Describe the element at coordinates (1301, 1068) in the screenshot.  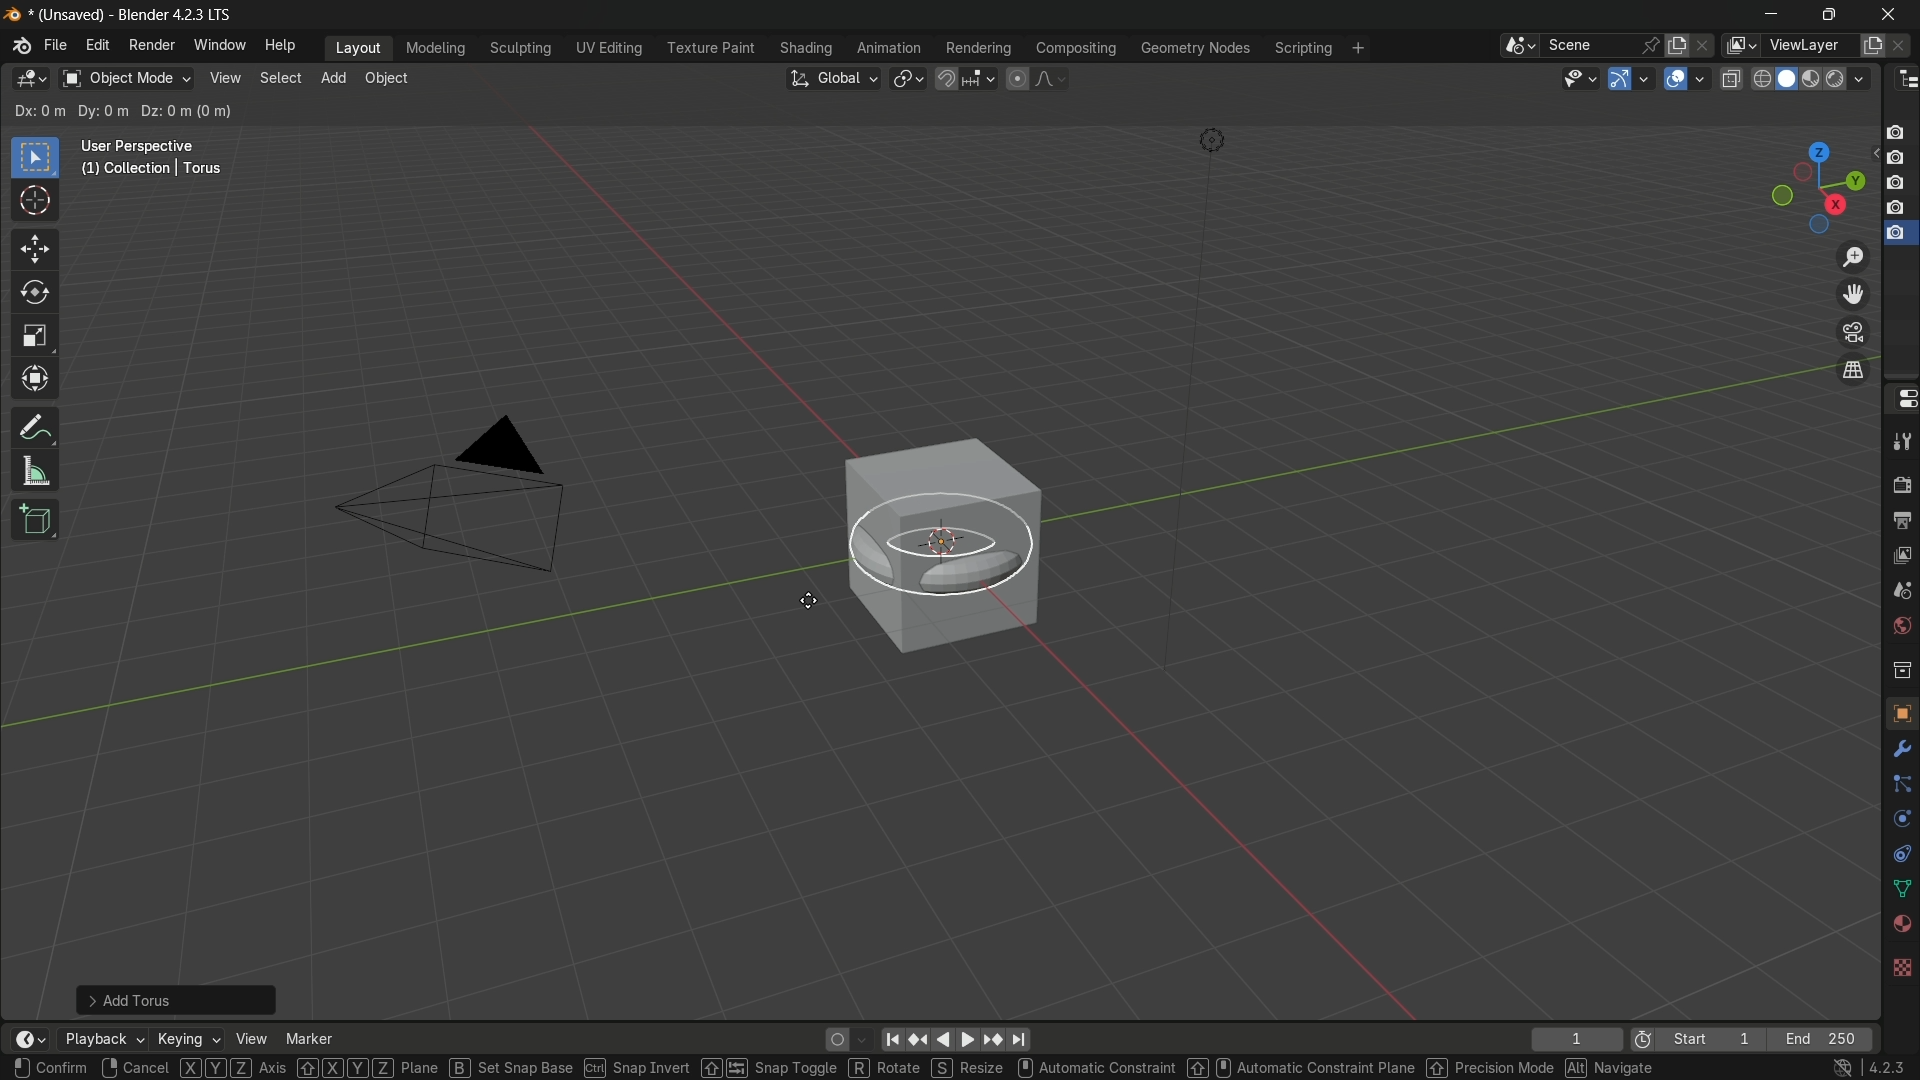
I see `‘Automatic Constraint Plane` at that location.